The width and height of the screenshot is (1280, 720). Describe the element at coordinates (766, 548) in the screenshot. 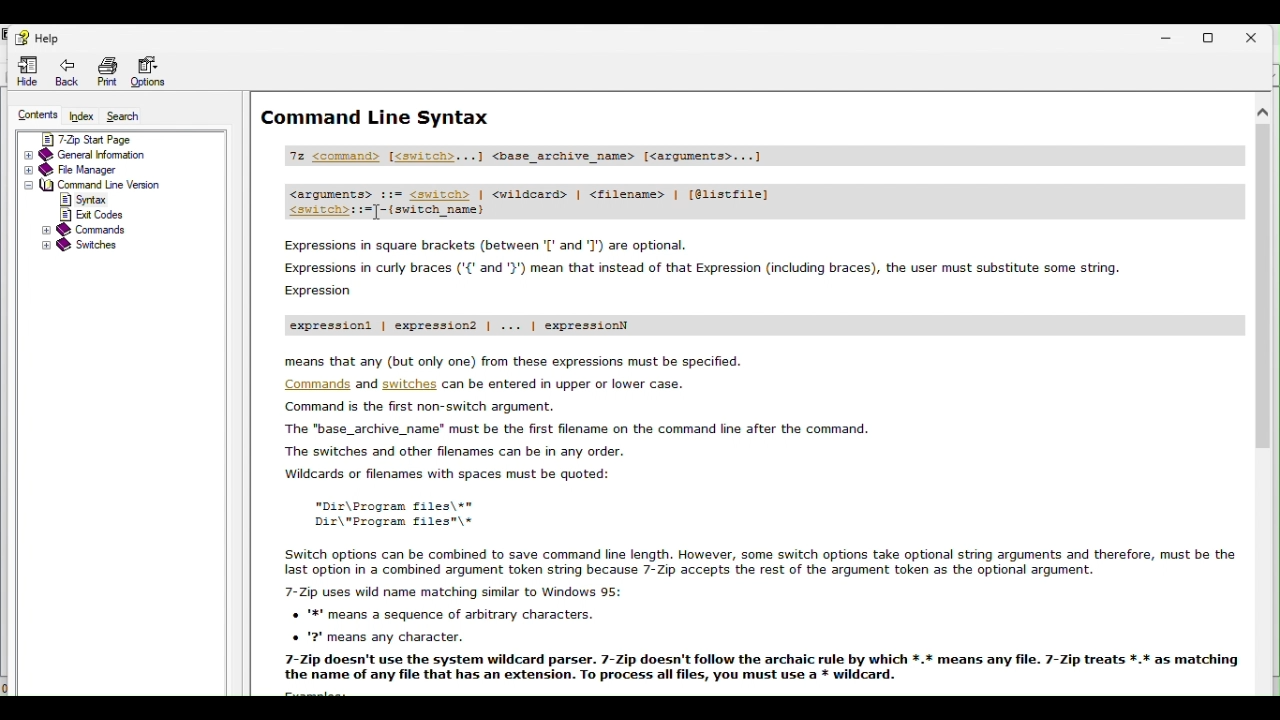

I see `` at that location.